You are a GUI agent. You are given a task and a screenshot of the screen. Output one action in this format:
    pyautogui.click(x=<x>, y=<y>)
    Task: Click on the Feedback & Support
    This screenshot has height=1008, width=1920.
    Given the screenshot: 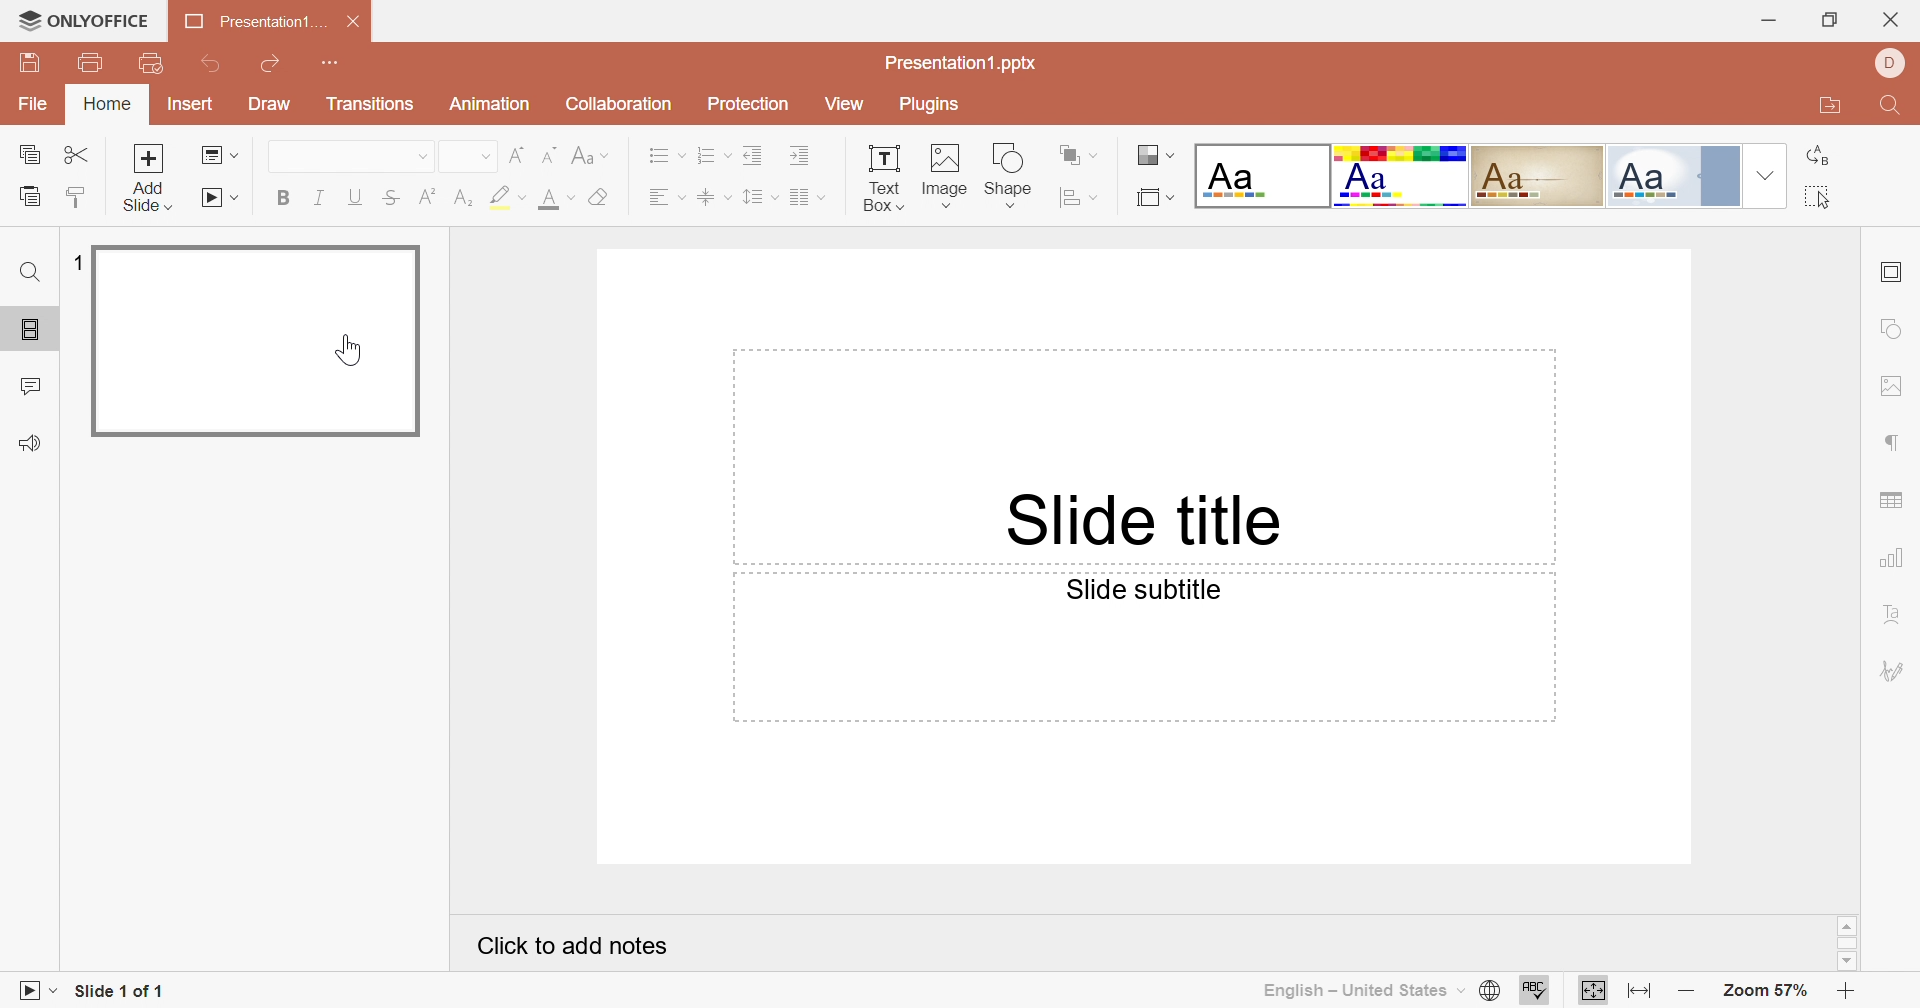 What is the action you would take?
    pyautogui.click(x=30, y=444)
    